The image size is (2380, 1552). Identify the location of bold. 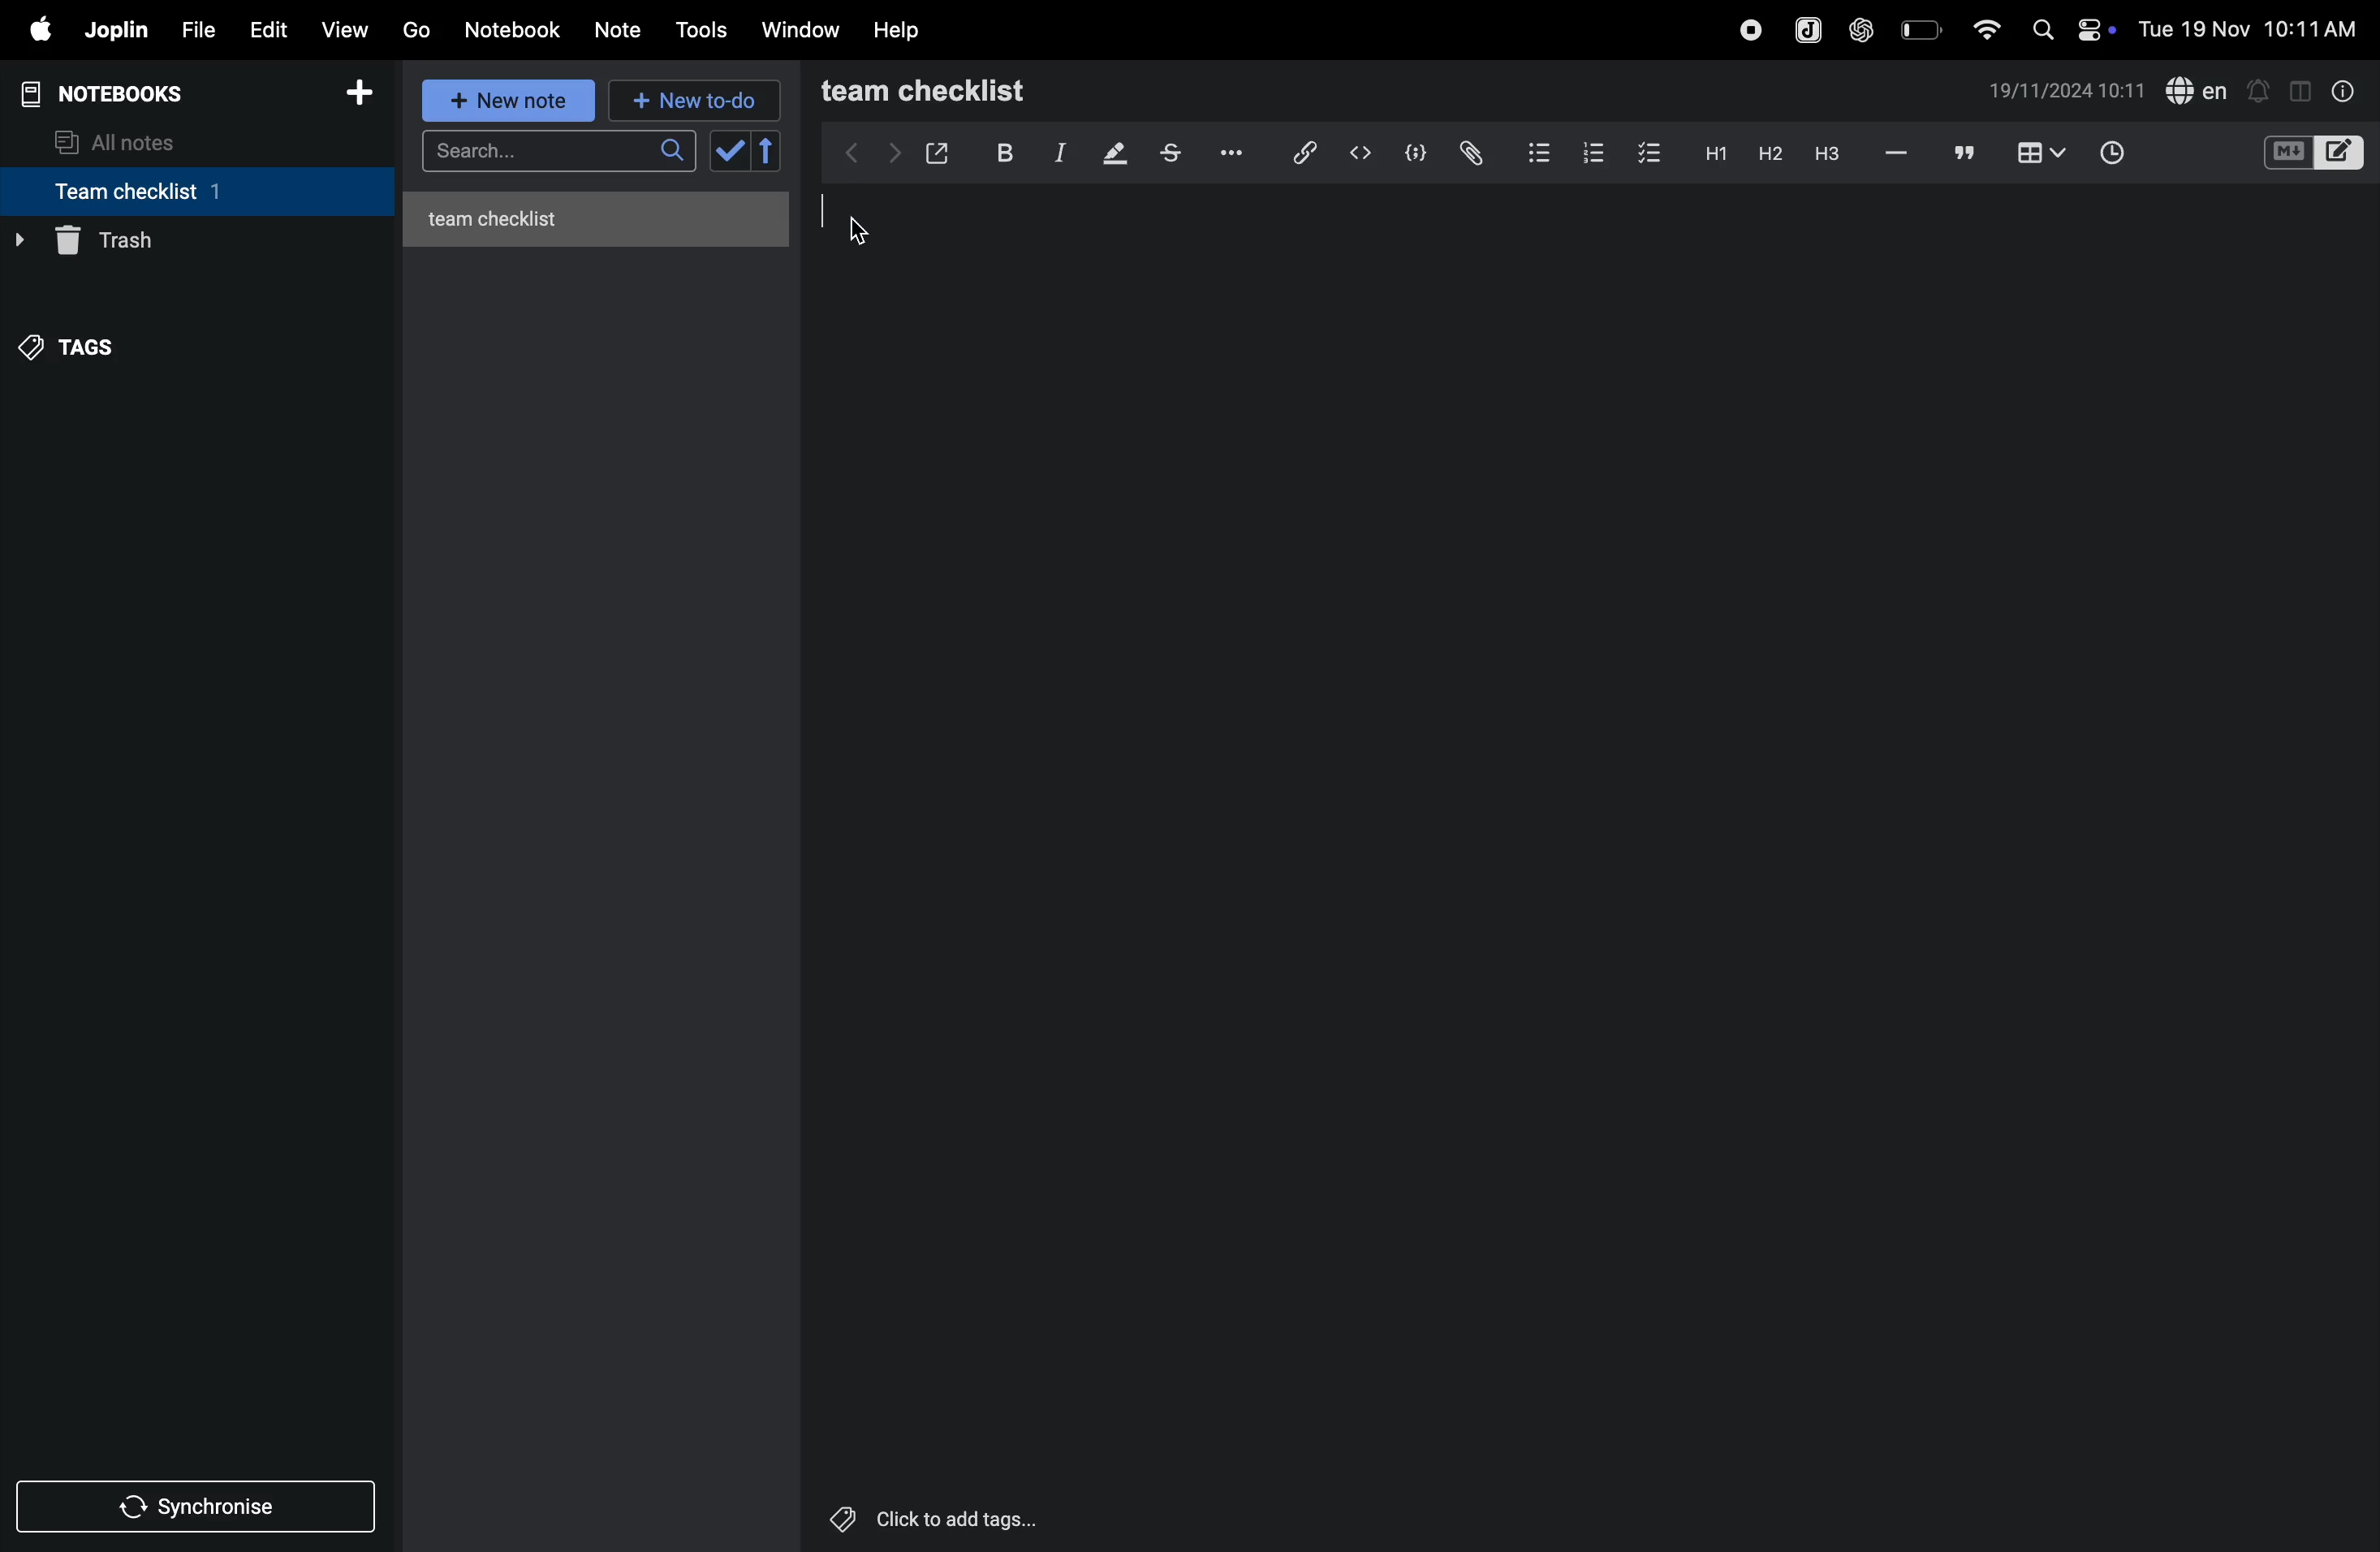
(1002, 151).